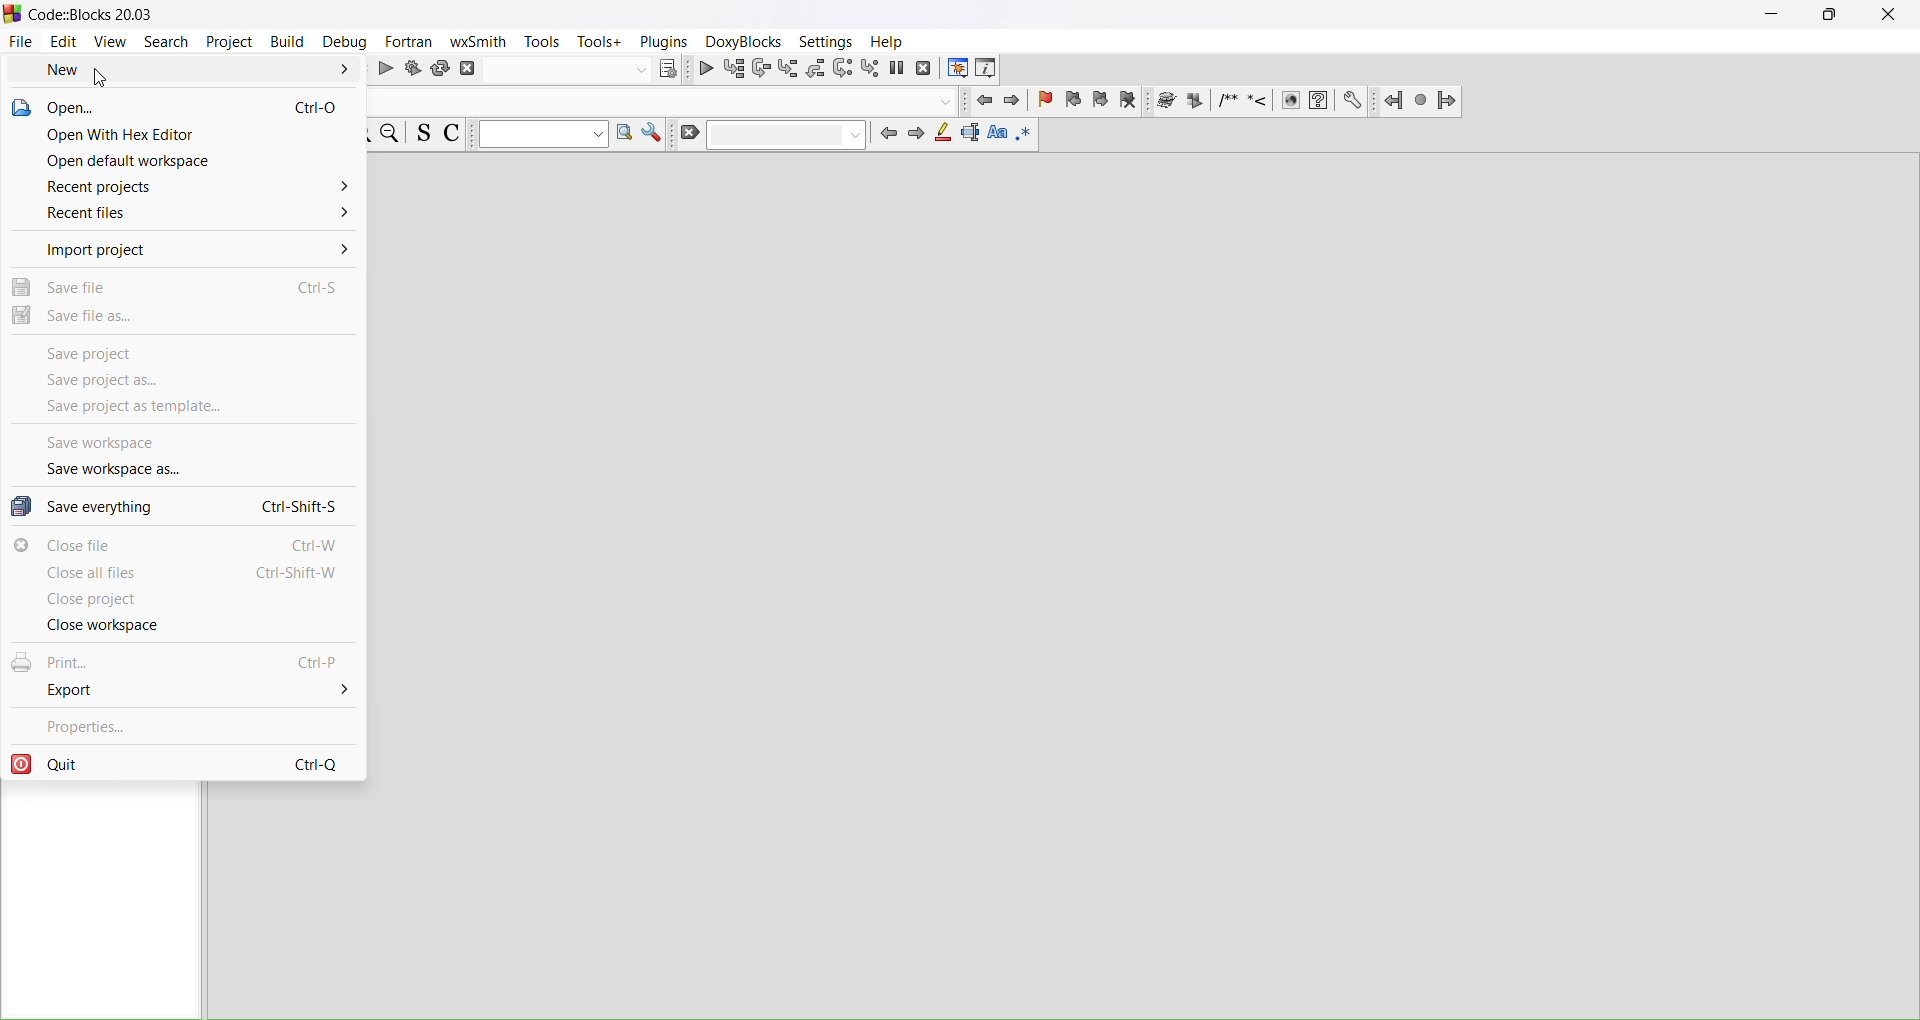 The image size is (1920, 1020). Describe the element at coordinates (899, 68) in the screenshot. I see `break debugger` at that location.